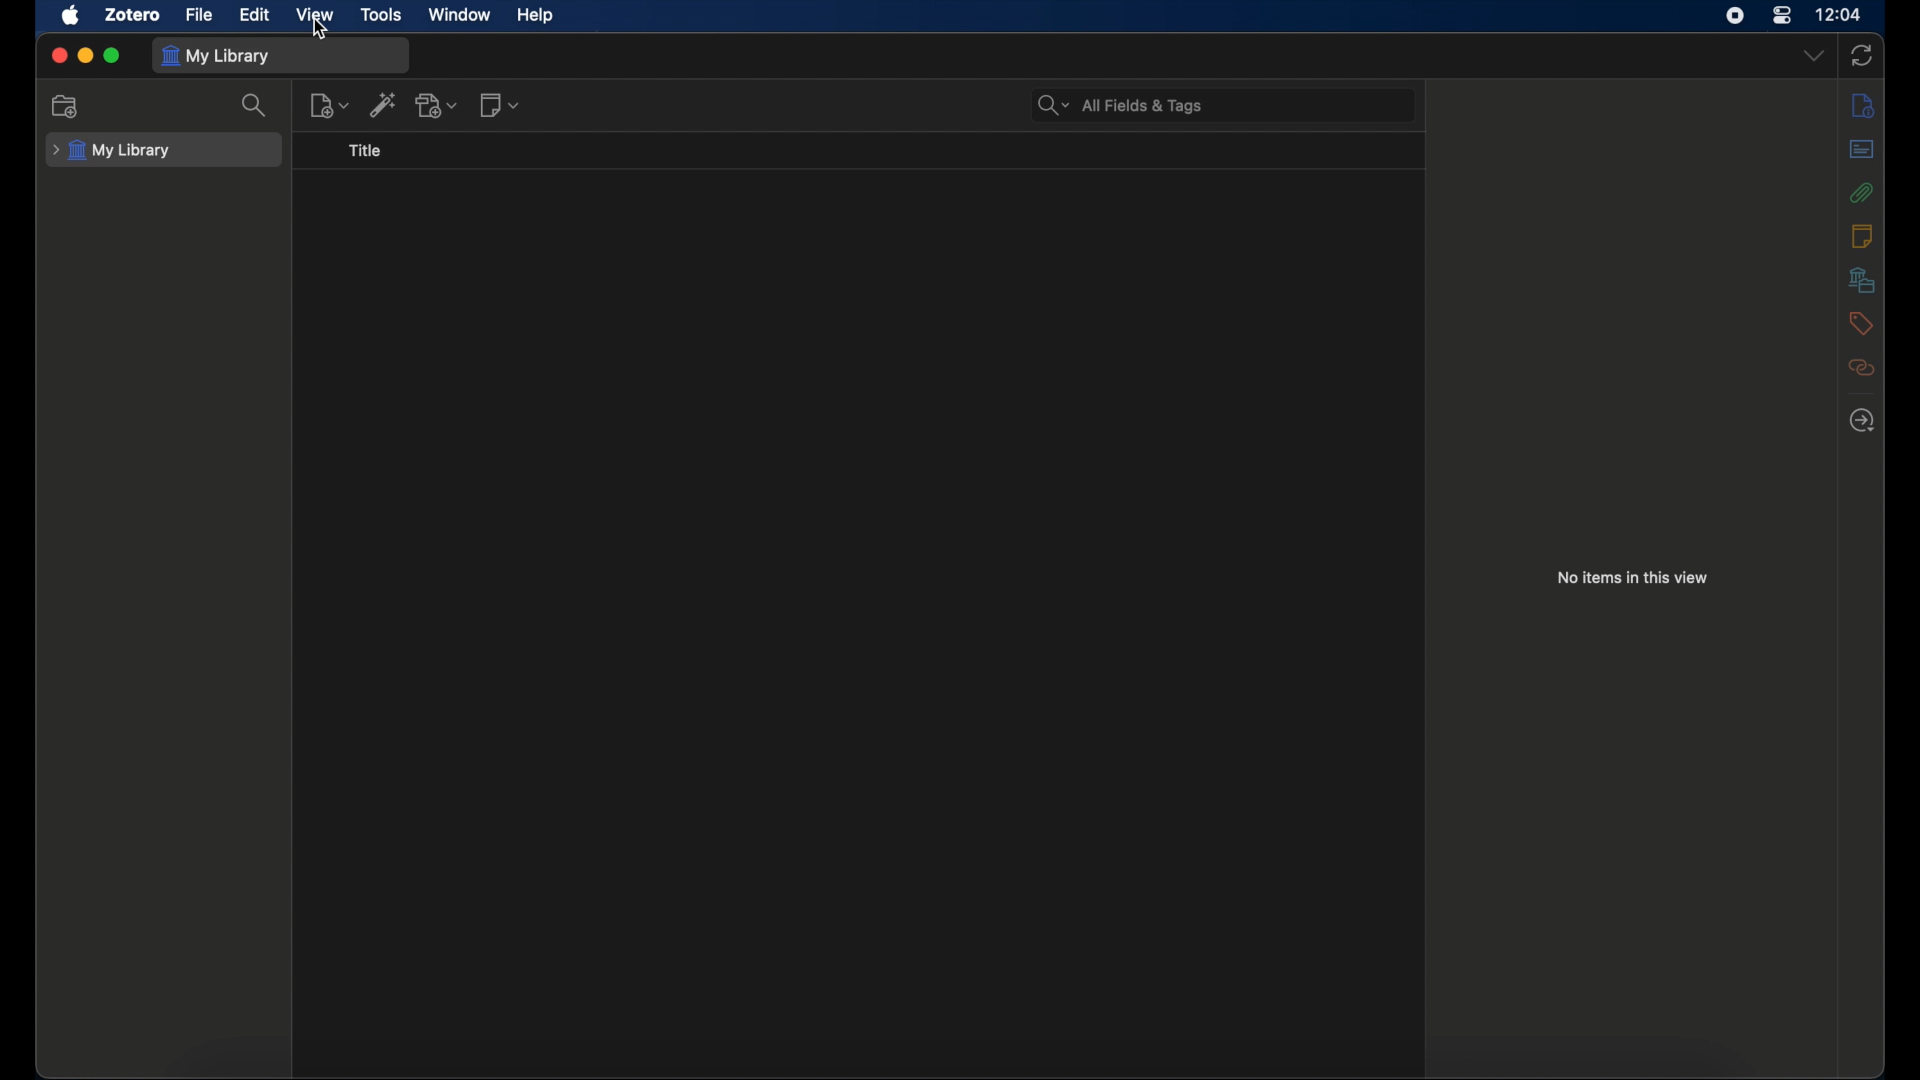  I want to click on tags, so click(1860, 322).